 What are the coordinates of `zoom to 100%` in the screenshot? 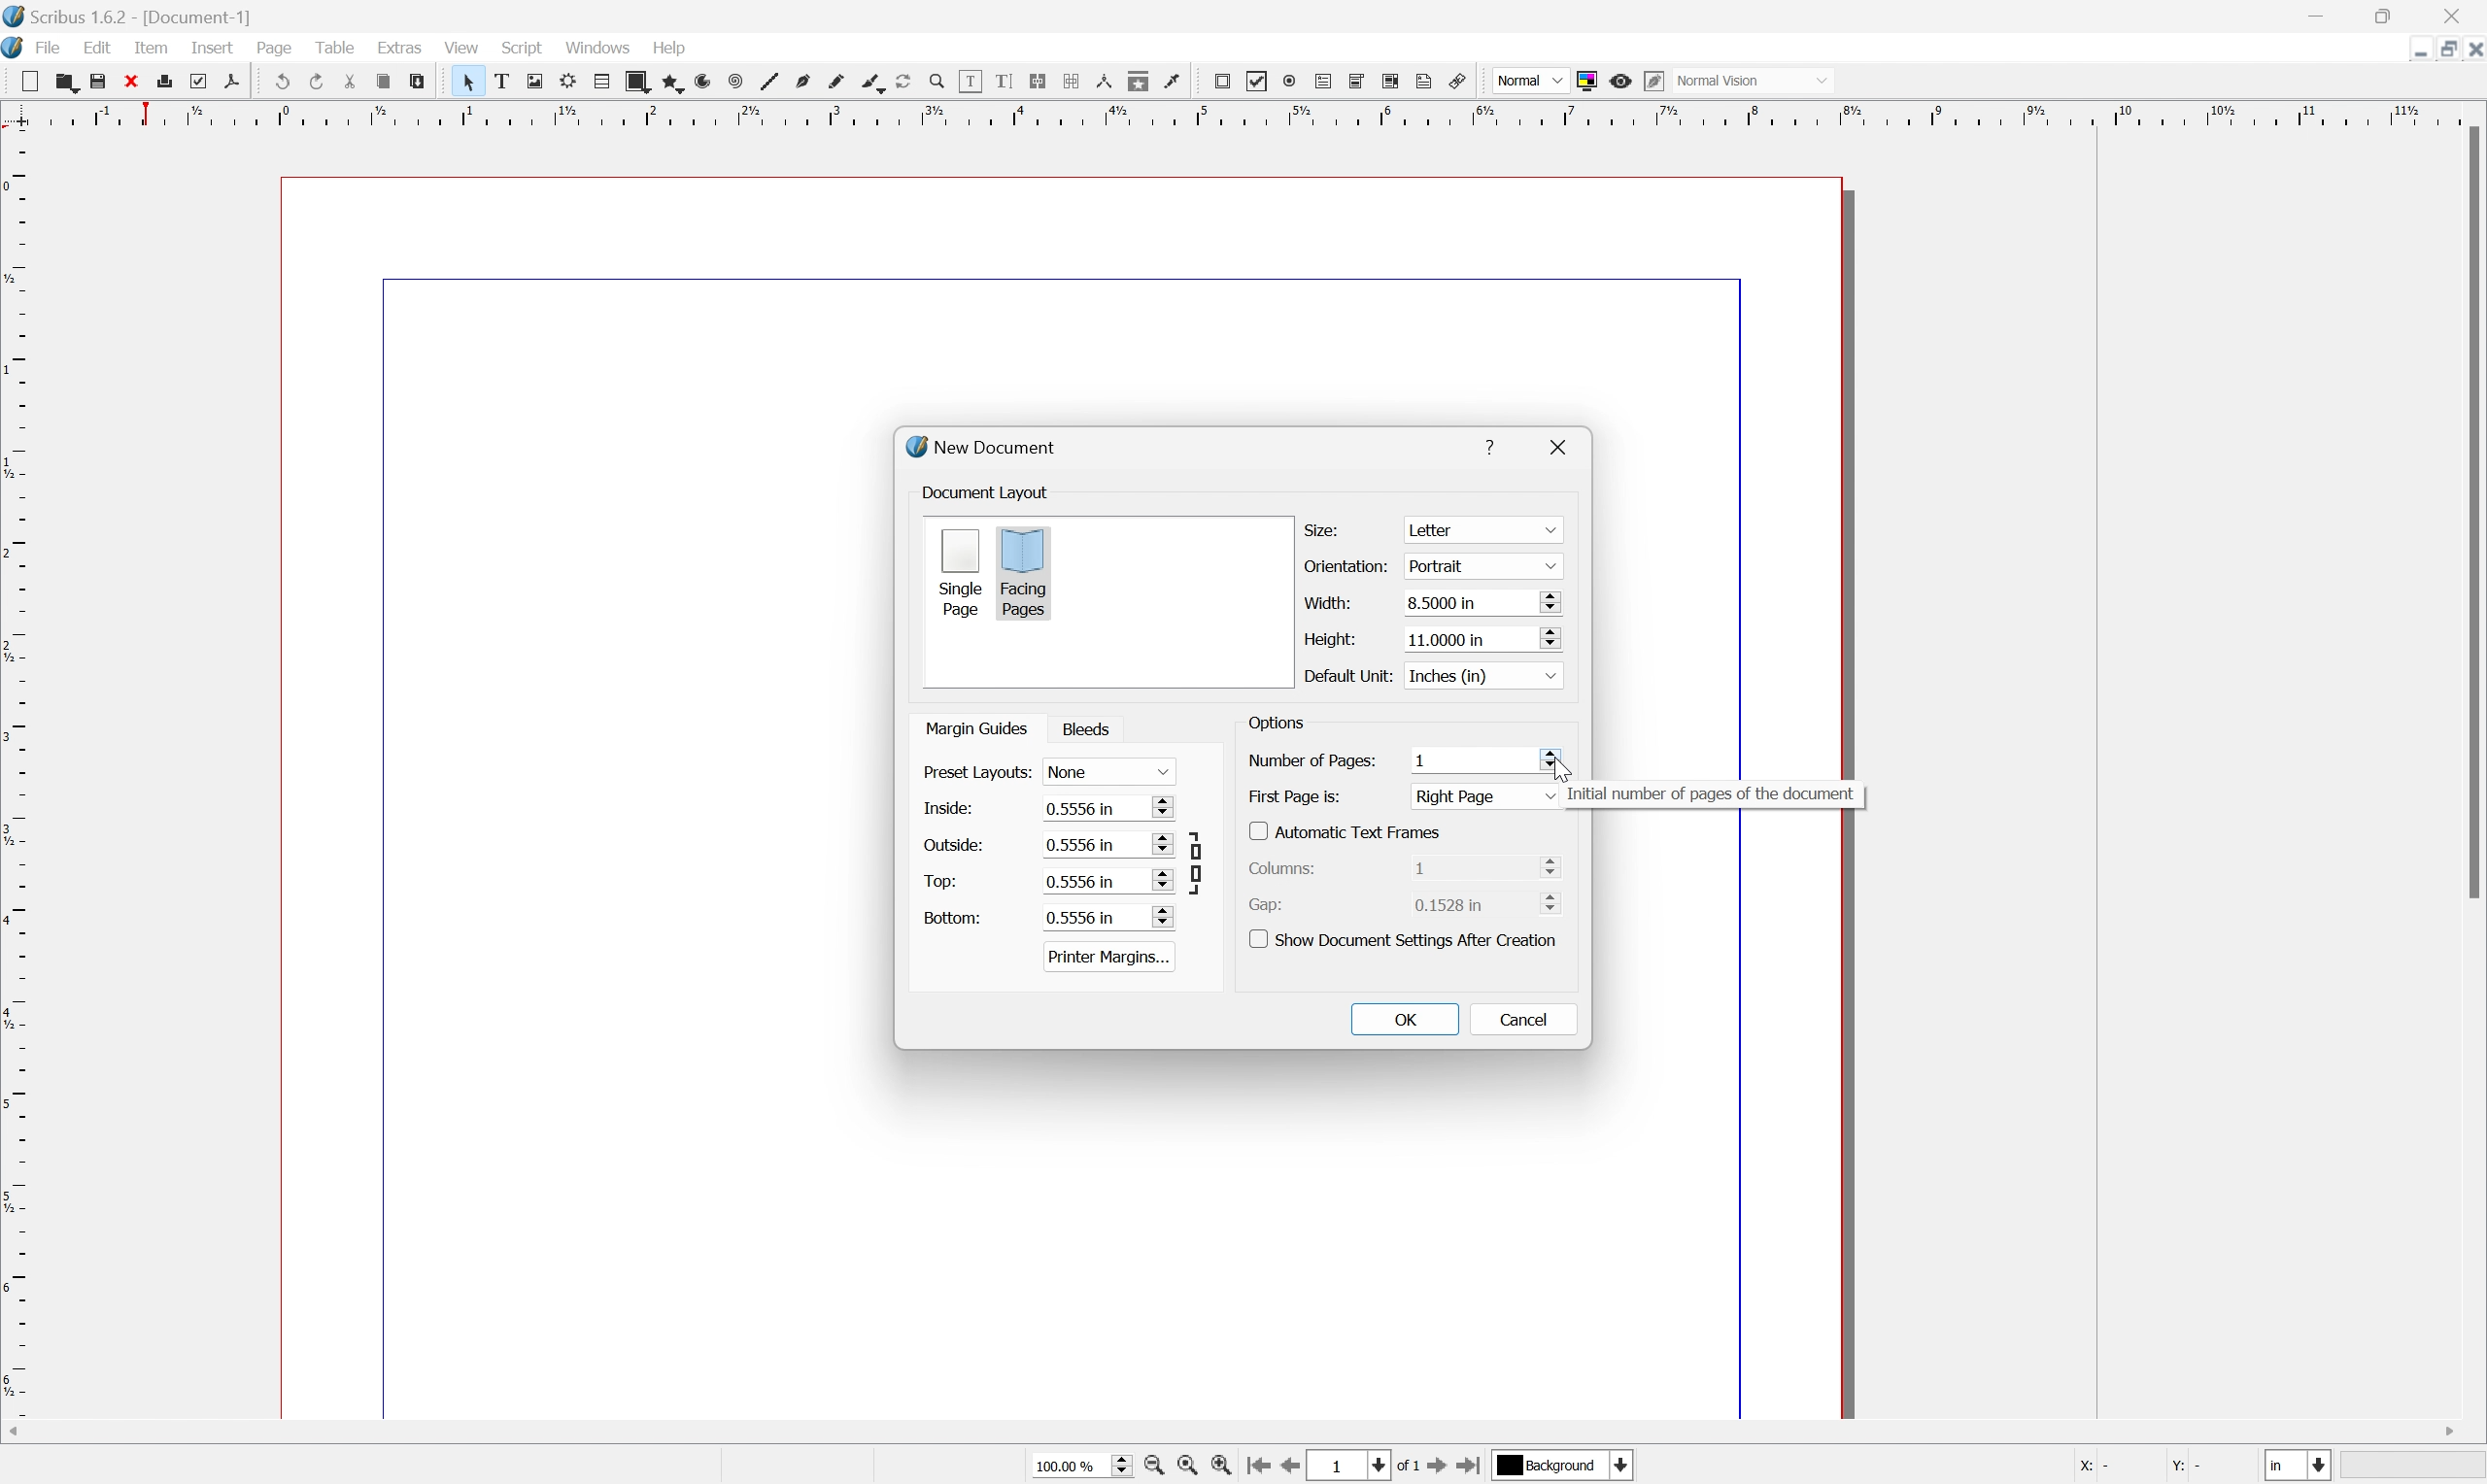 It's located at (1191, 1467).